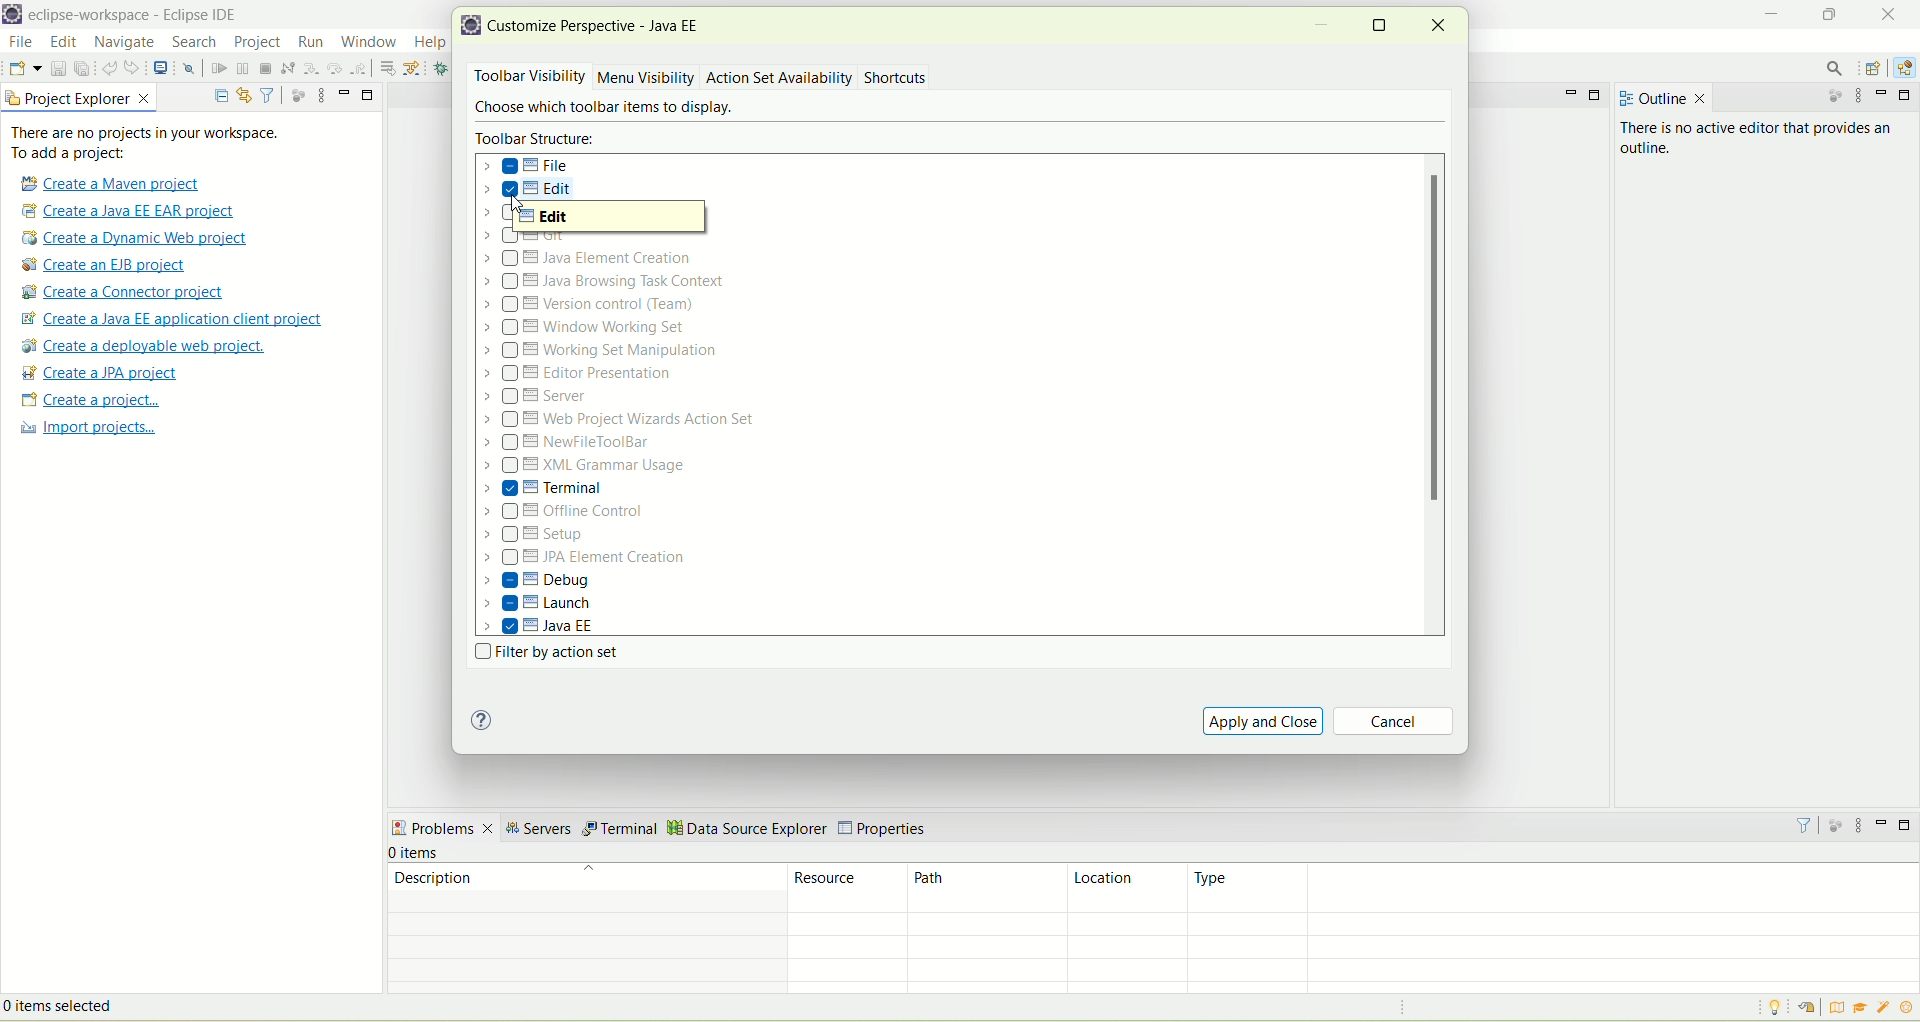  I want to click on toolbar structure, so click(538, 138).